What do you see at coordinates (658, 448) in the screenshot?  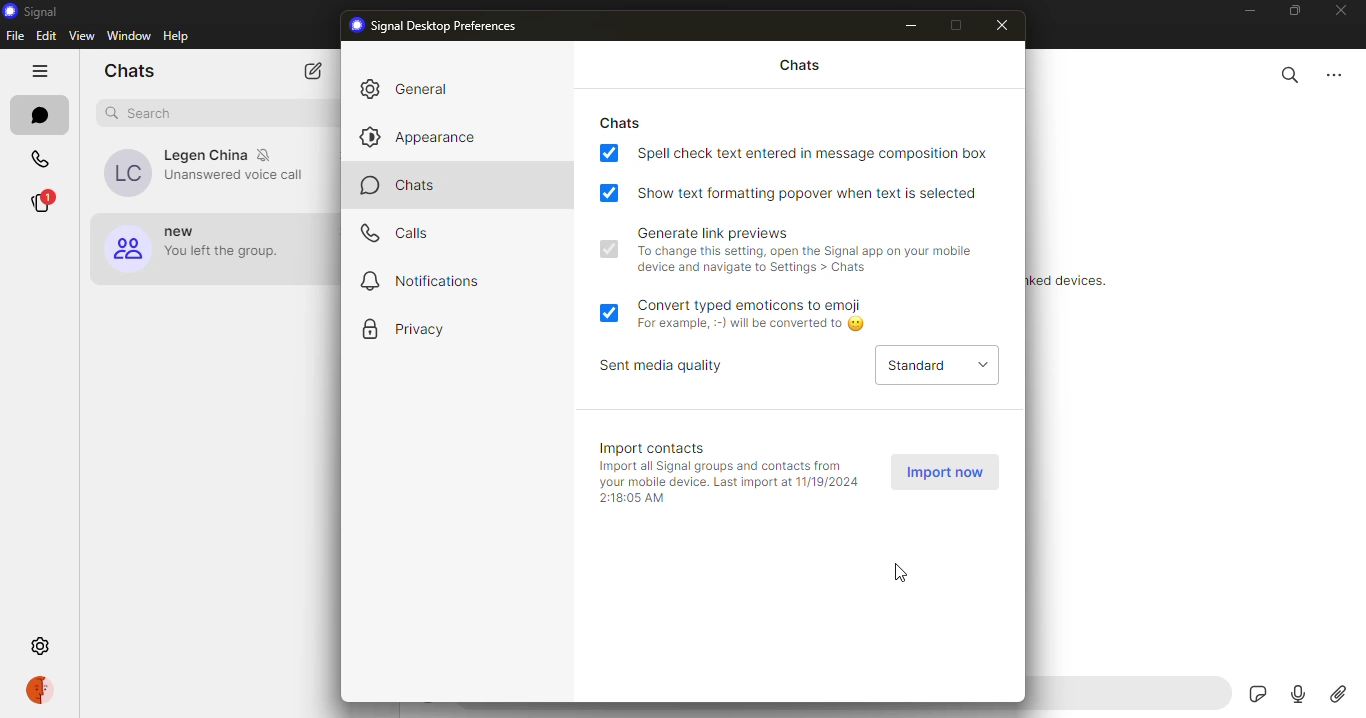 I see `import contacts` at bounding box center [658, 448].